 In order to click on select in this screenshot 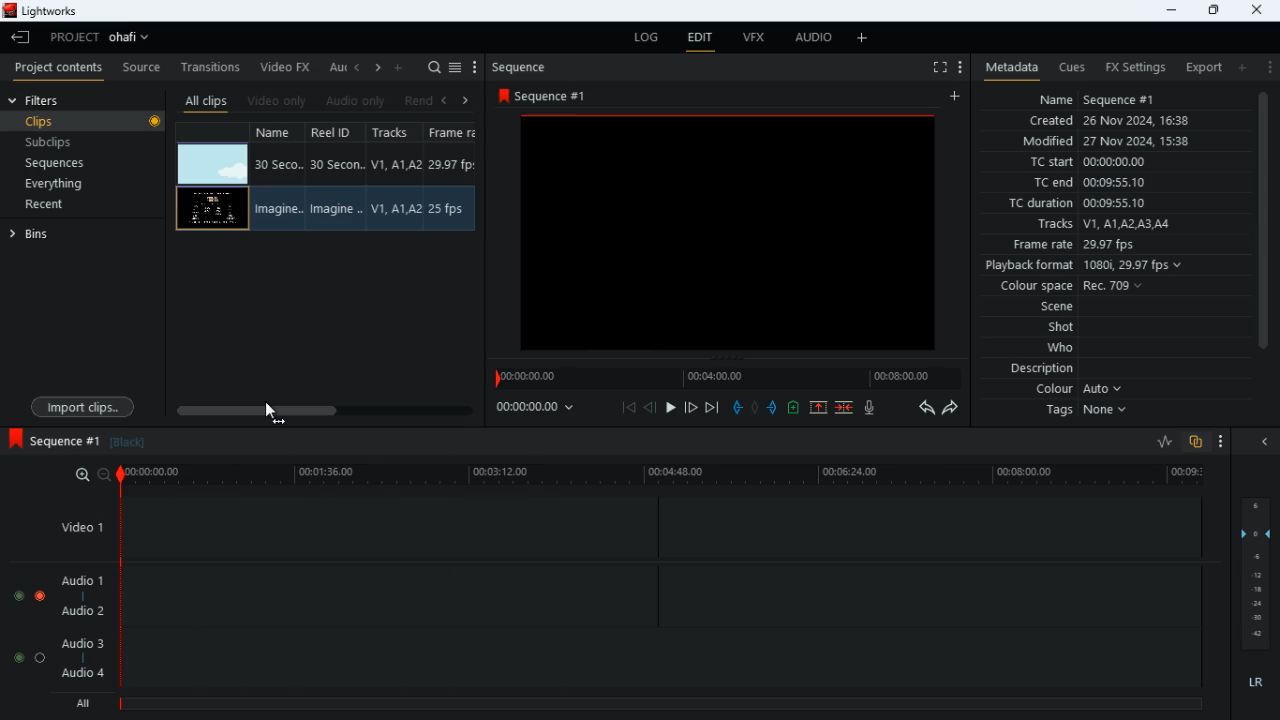, I will do `click(457, 66)`.